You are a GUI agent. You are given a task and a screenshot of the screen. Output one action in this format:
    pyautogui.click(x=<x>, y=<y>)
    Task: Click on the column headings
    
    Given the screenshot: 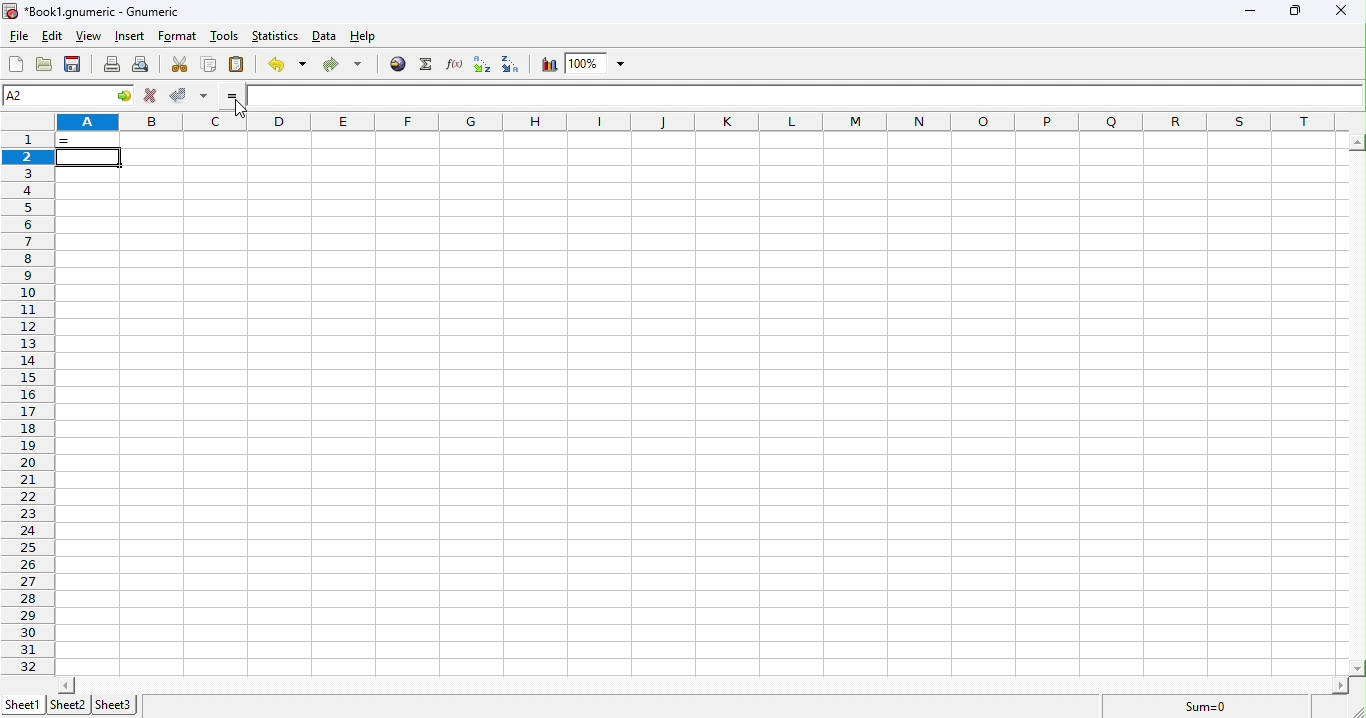 What is the action you would take?
    pyautogui.click(x=710, y=122)
    